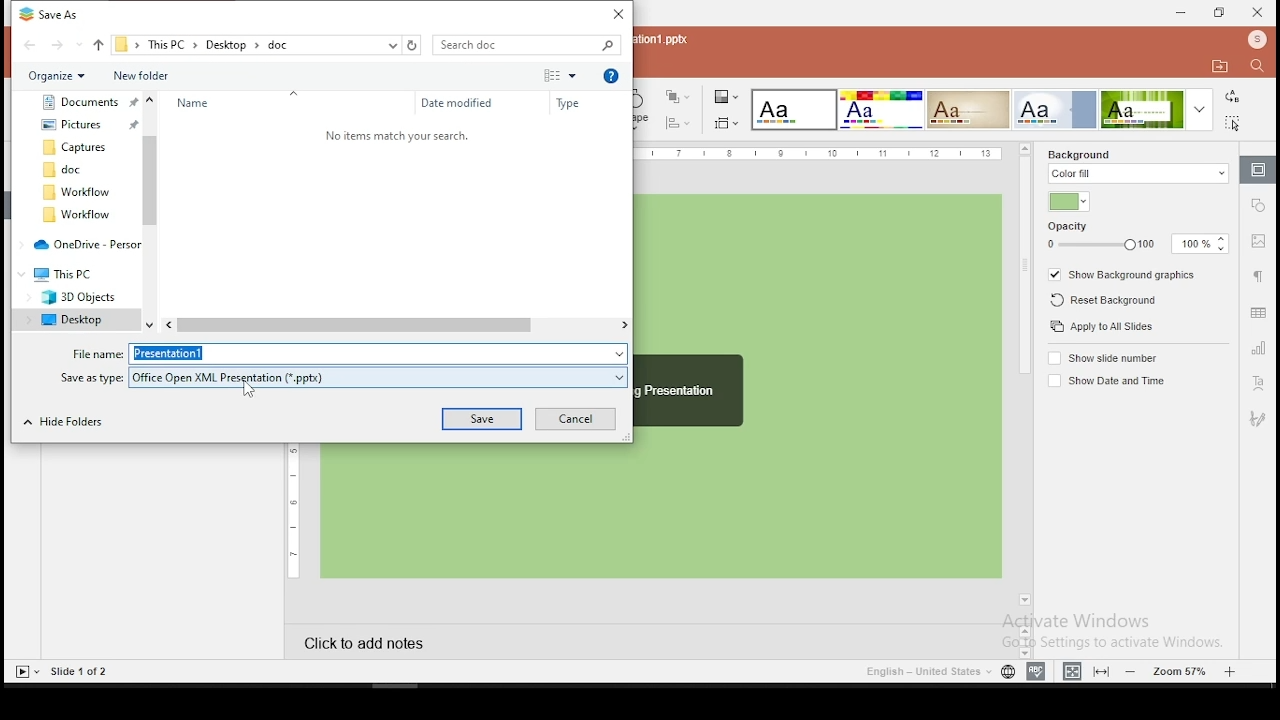 The width and height of the screenshot is (1280, 720). What do you see at coordinates (1257, 66) in the screenshot?
I see `find` at bounding box center [1257, 66].